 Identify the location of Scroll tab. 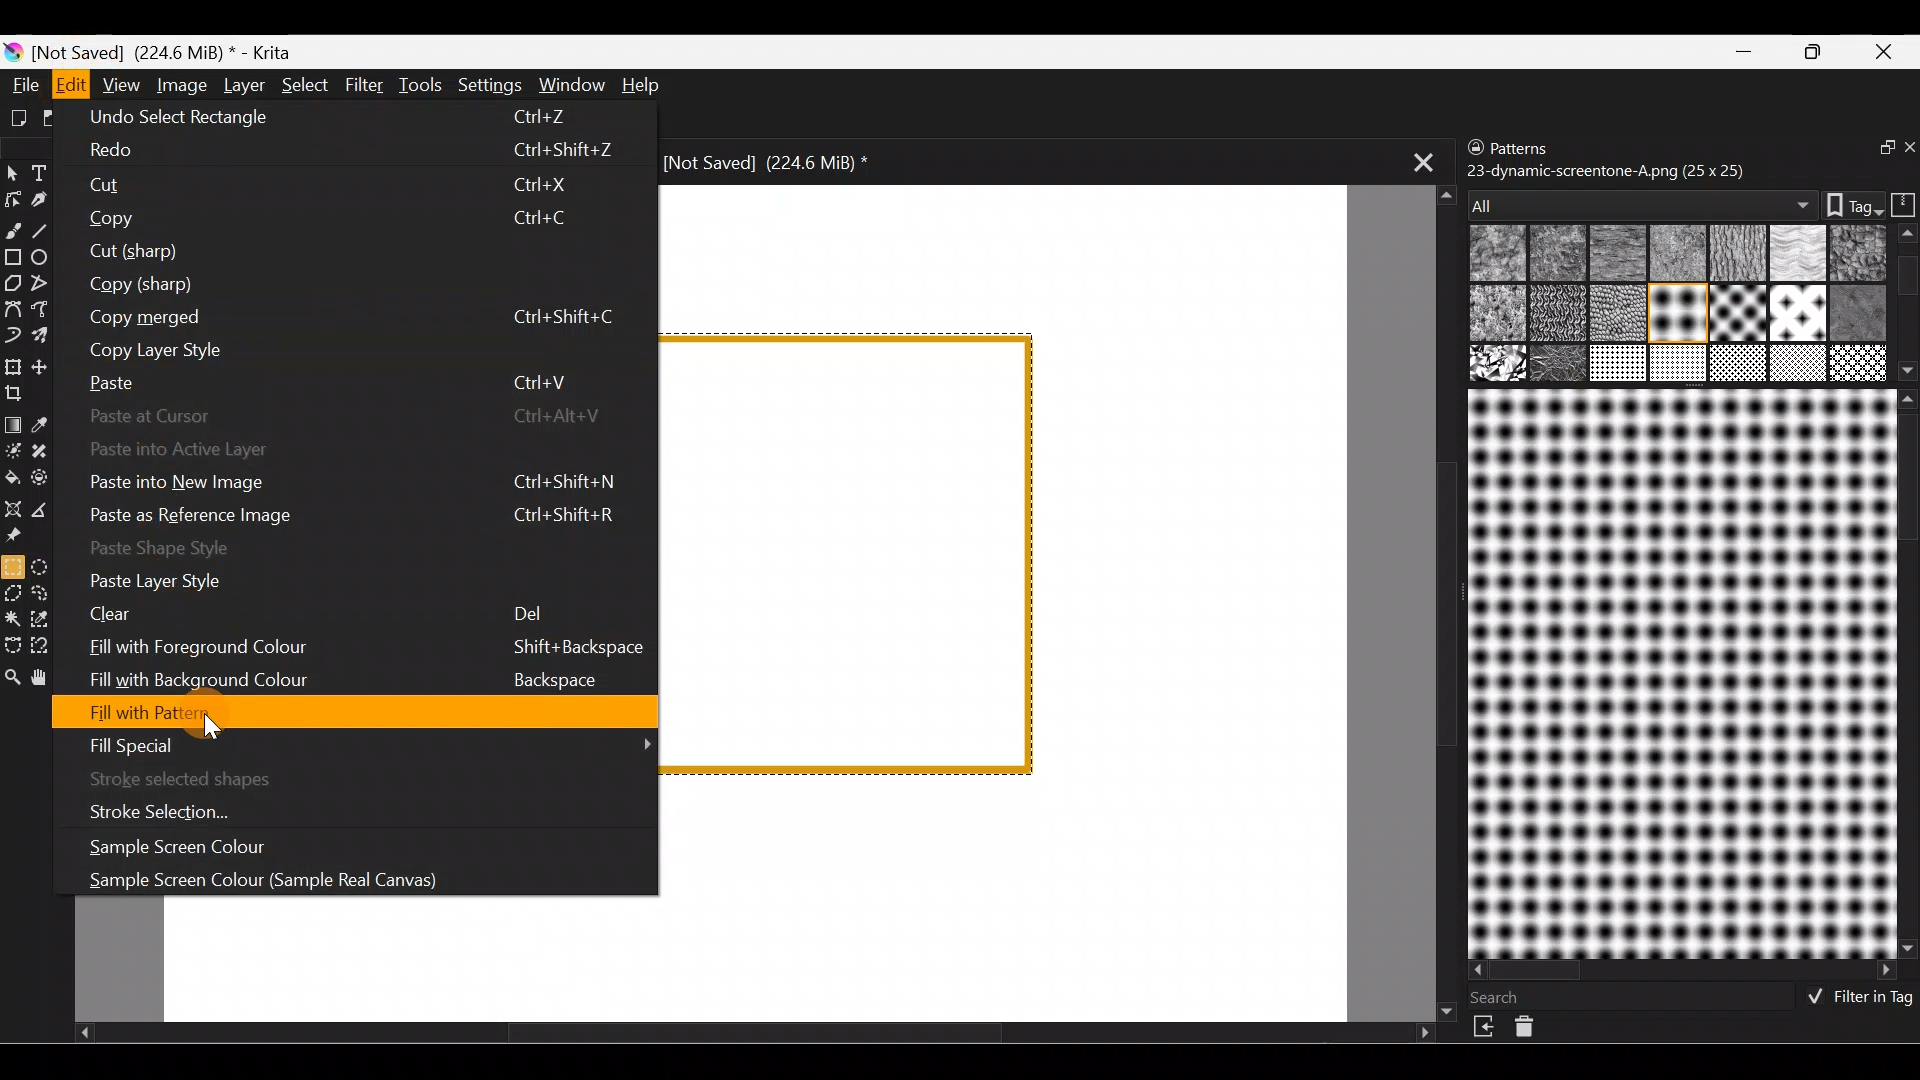
(1438, 600).